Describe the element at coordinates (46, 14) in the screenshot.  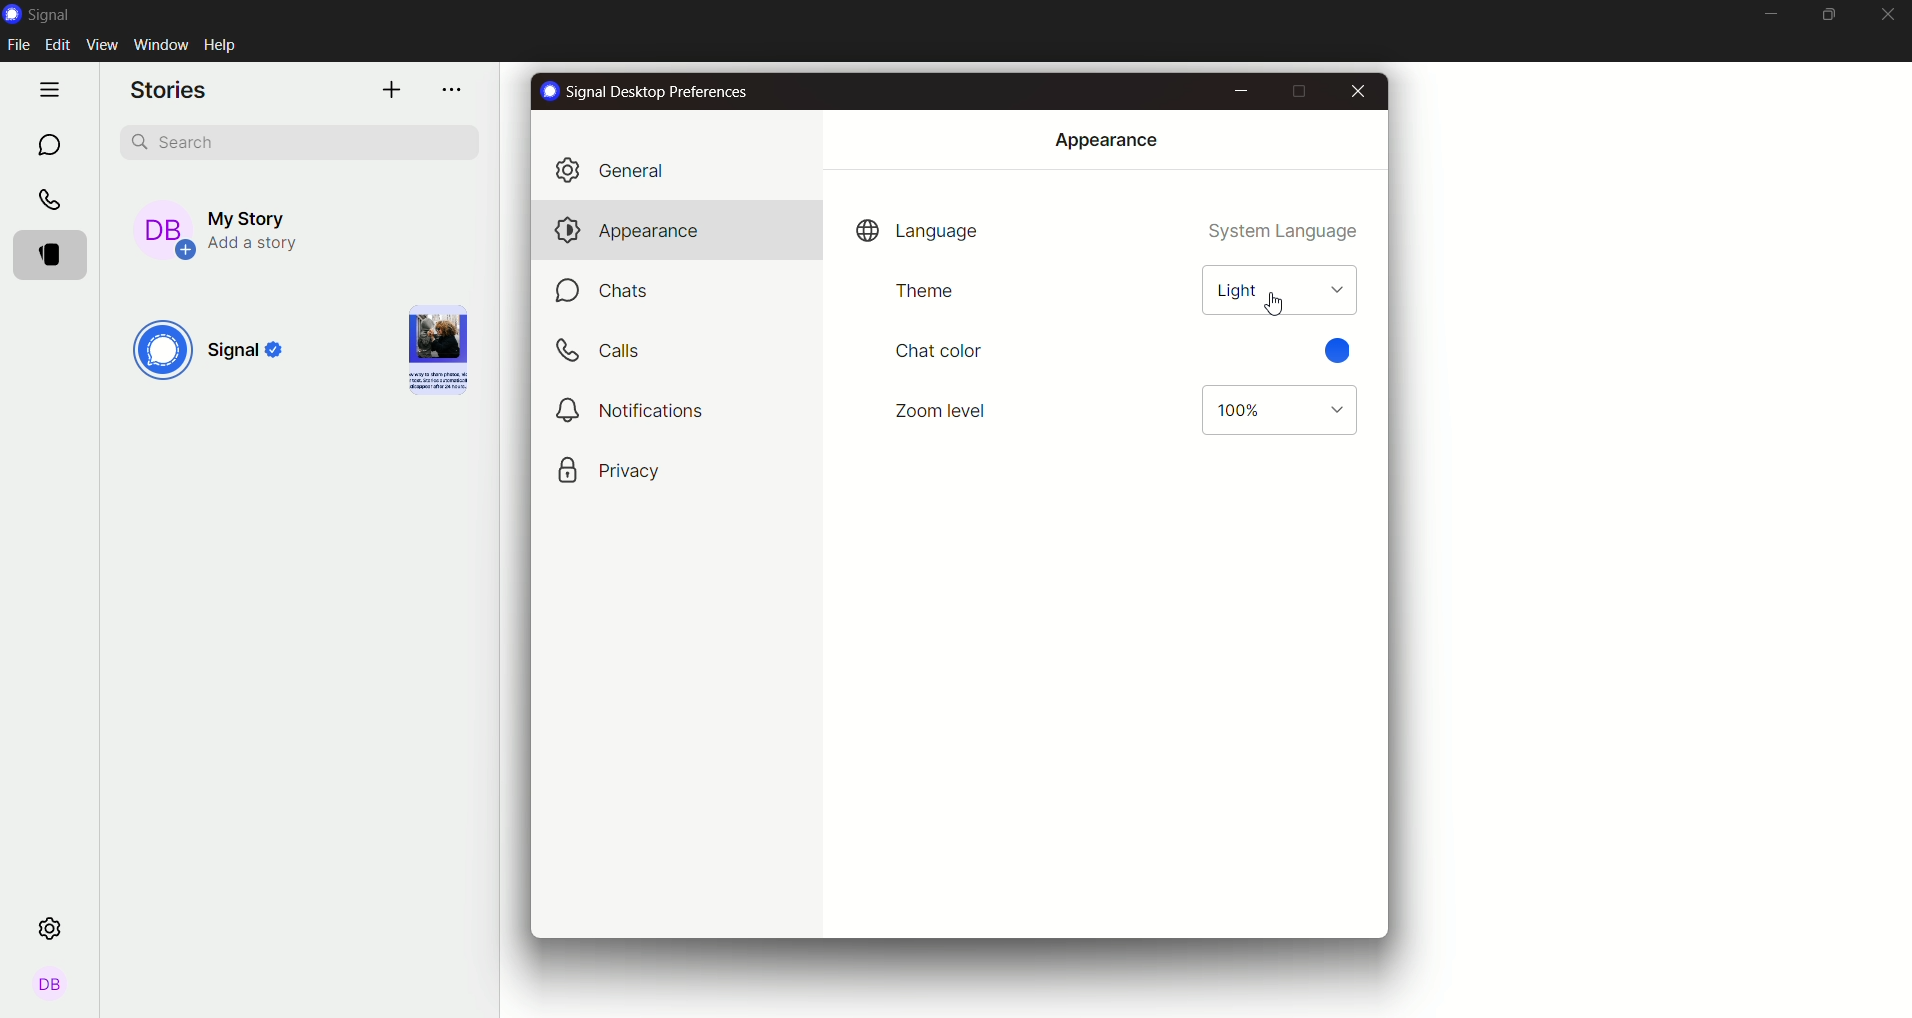
I see `signal logo` at that location.